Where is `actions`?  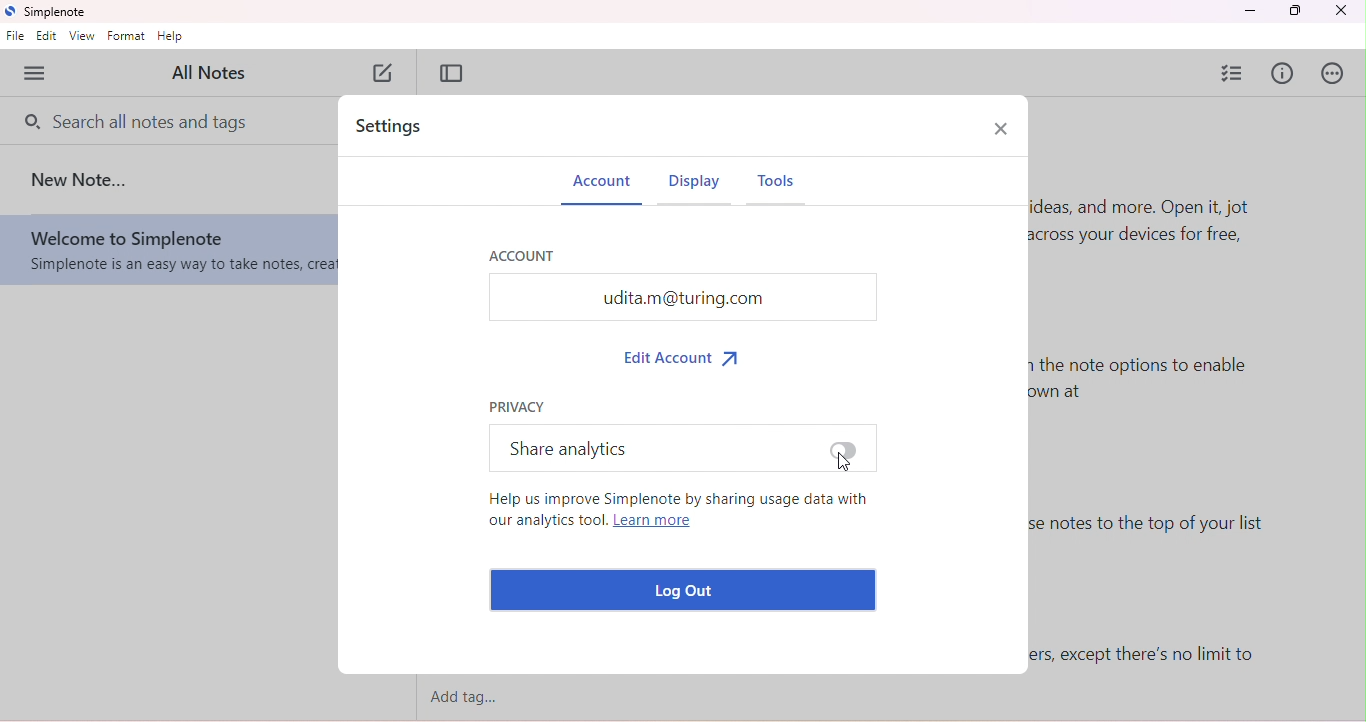
actions is located at coordinates (1336, 73).